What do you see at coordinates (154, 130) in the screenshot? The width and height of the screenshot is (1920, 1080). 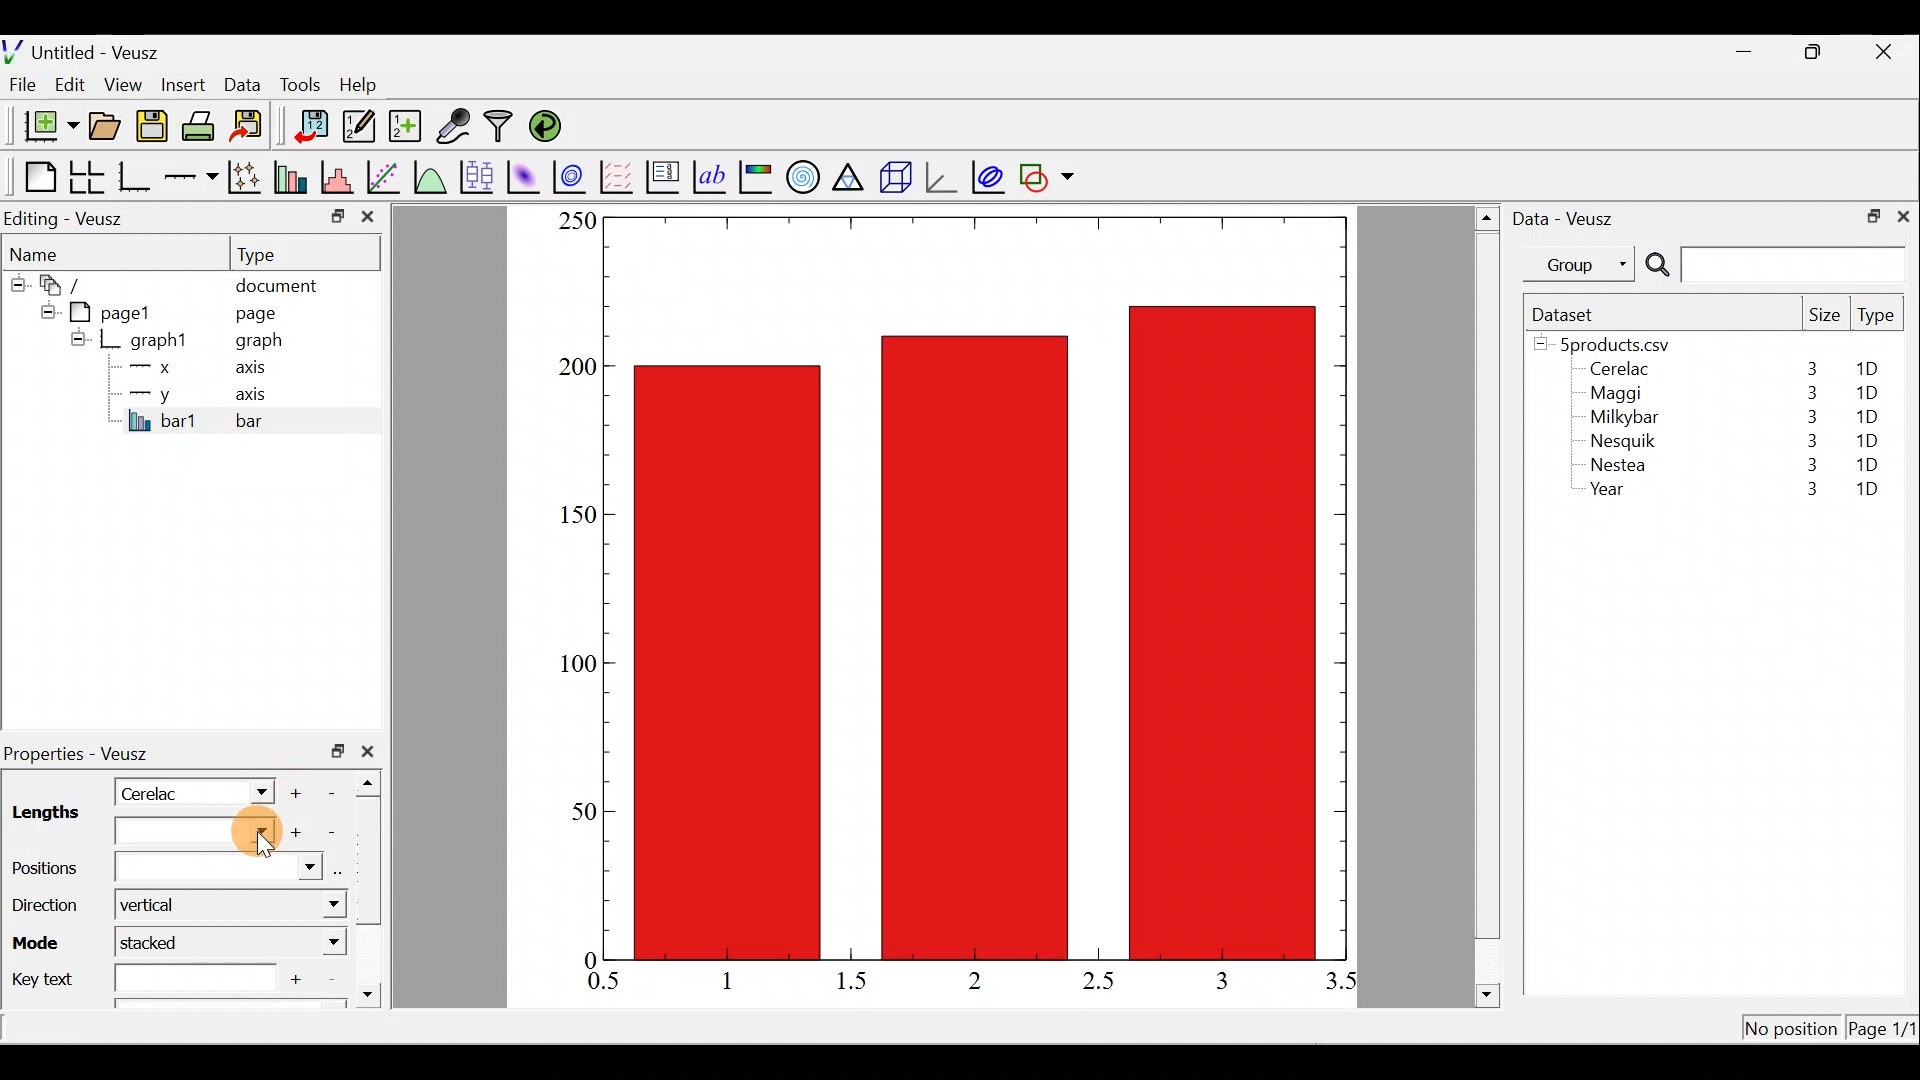 I see `Save the document` at bounding box center [154, 130].